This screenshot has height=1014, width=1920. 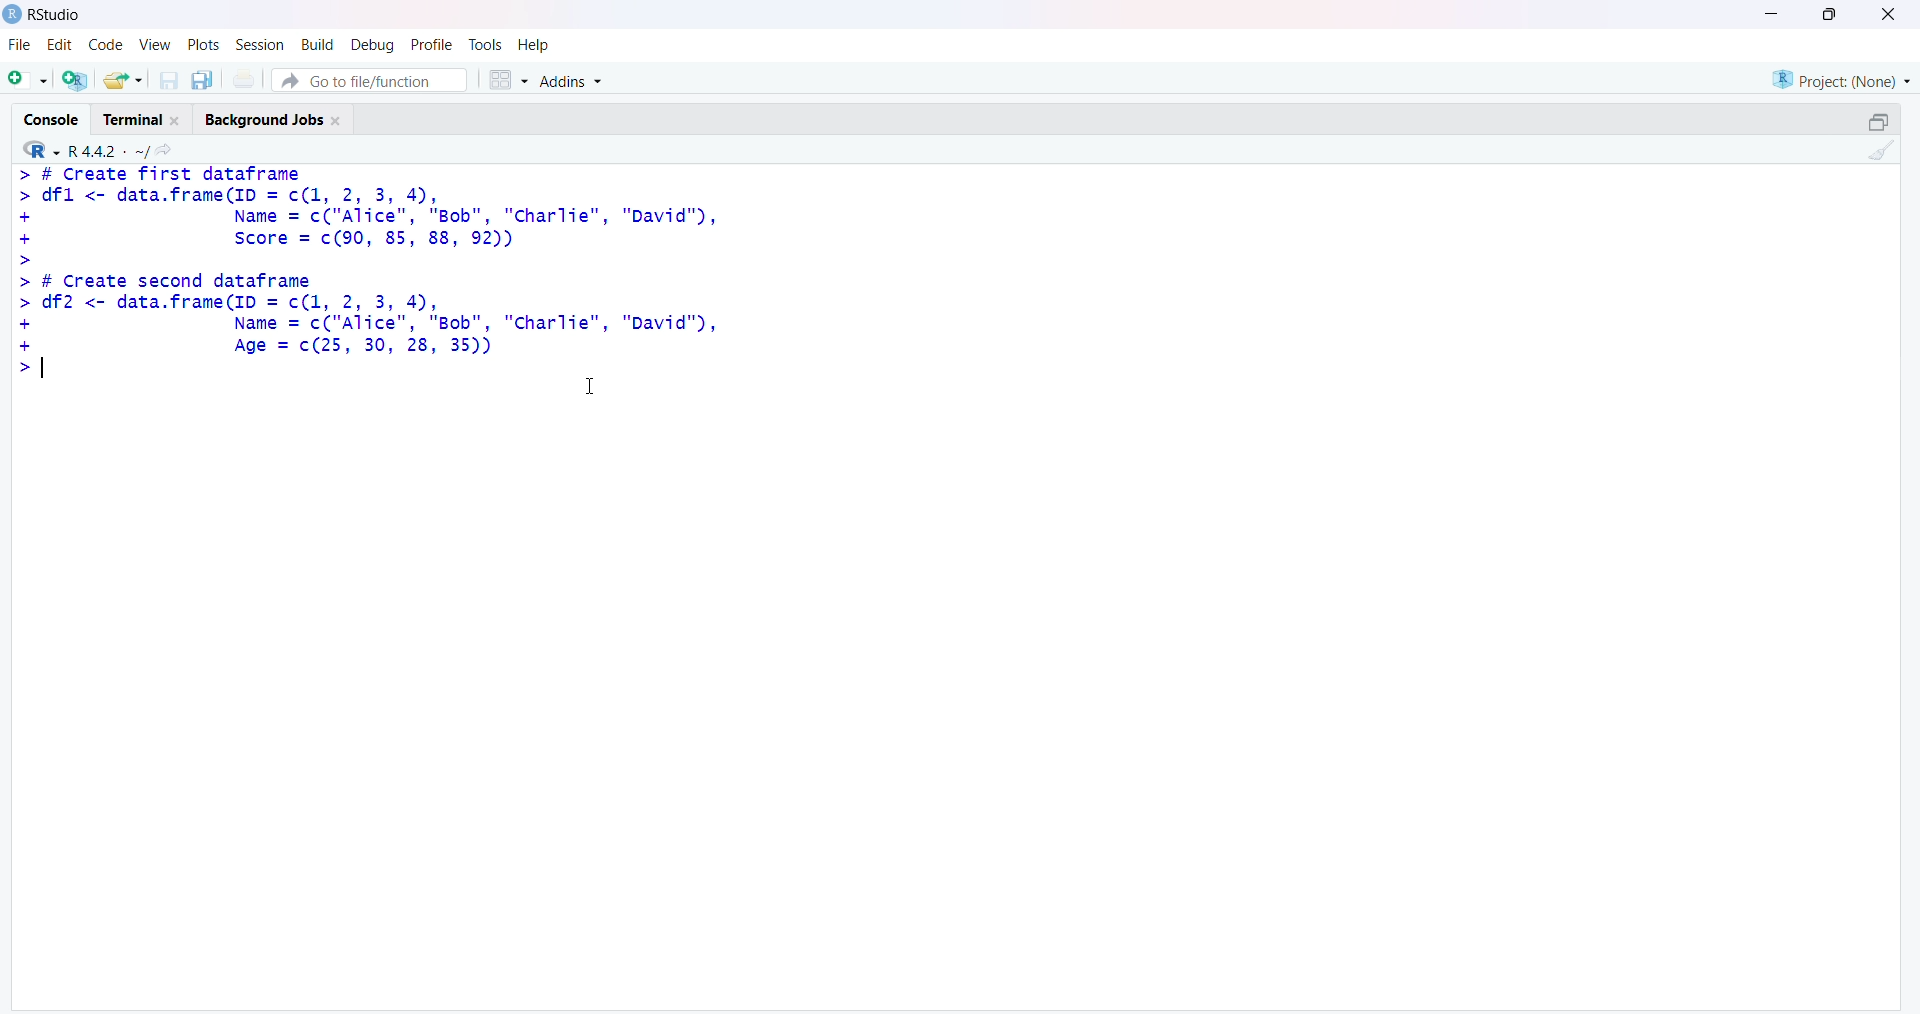 I want to click on copy, so click(x=202, y=80).